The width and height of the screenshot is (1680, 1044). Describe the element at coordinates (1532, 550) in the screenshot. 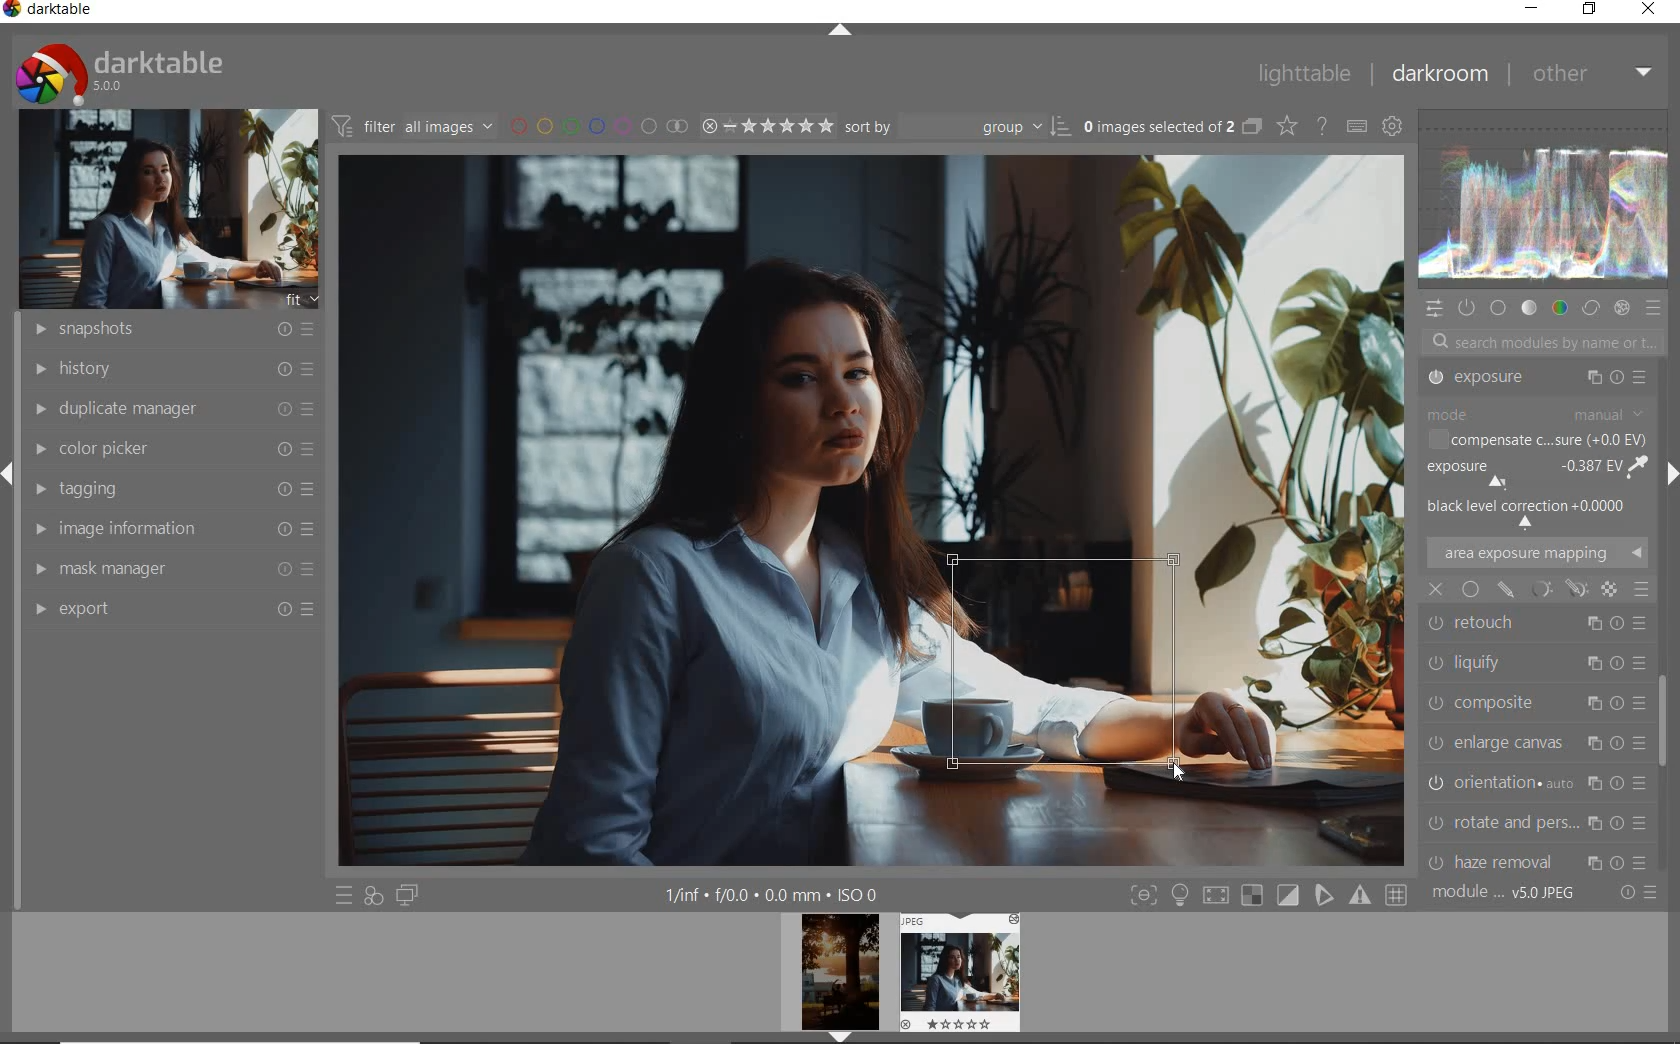

I see `LIQUIFY` at that location.